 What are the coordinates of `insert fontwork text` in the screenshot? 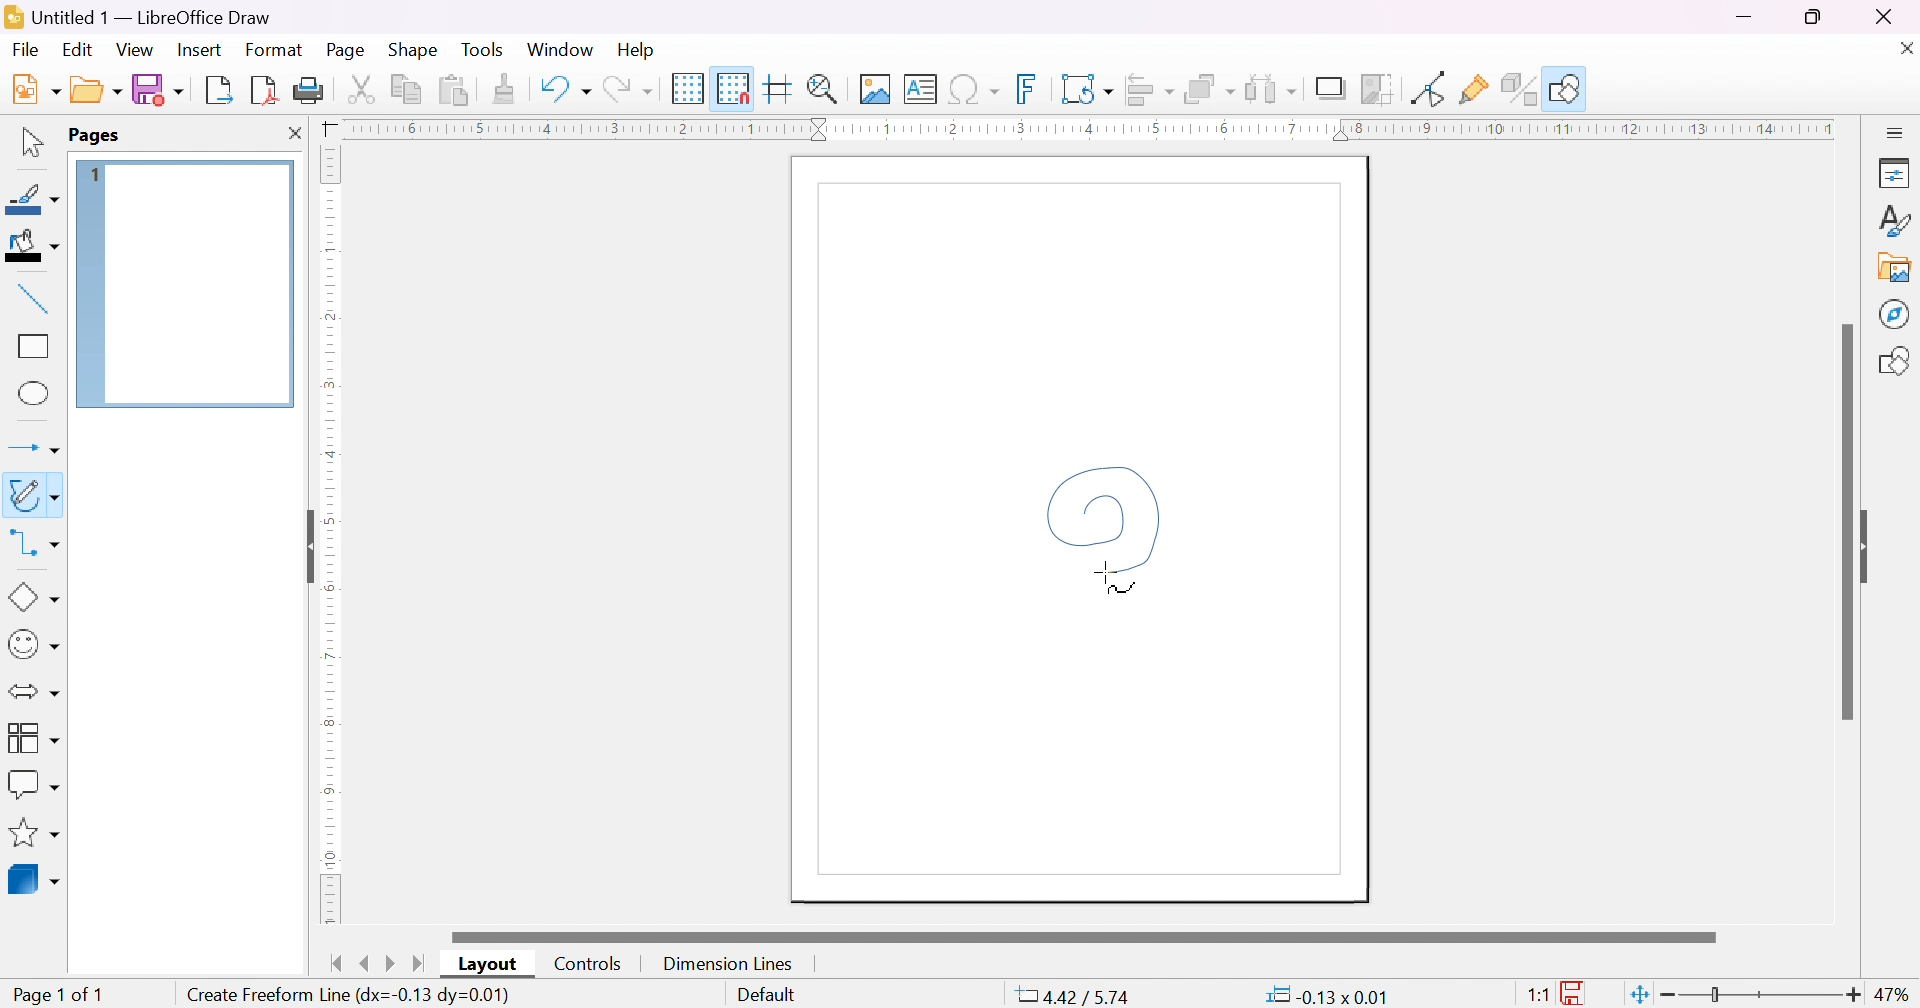 It's located at (1027, 88).